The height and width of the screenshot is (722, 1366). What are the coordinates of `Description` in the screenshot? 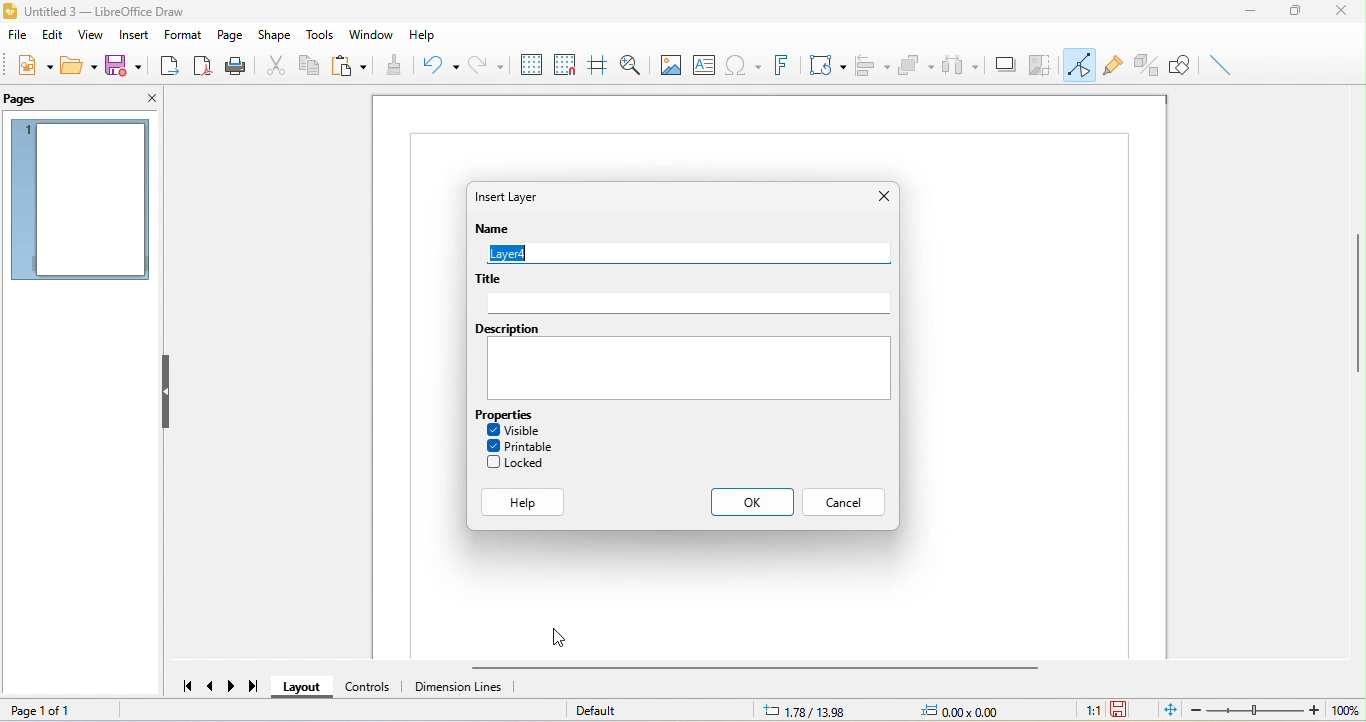 It's located at (506, 329).